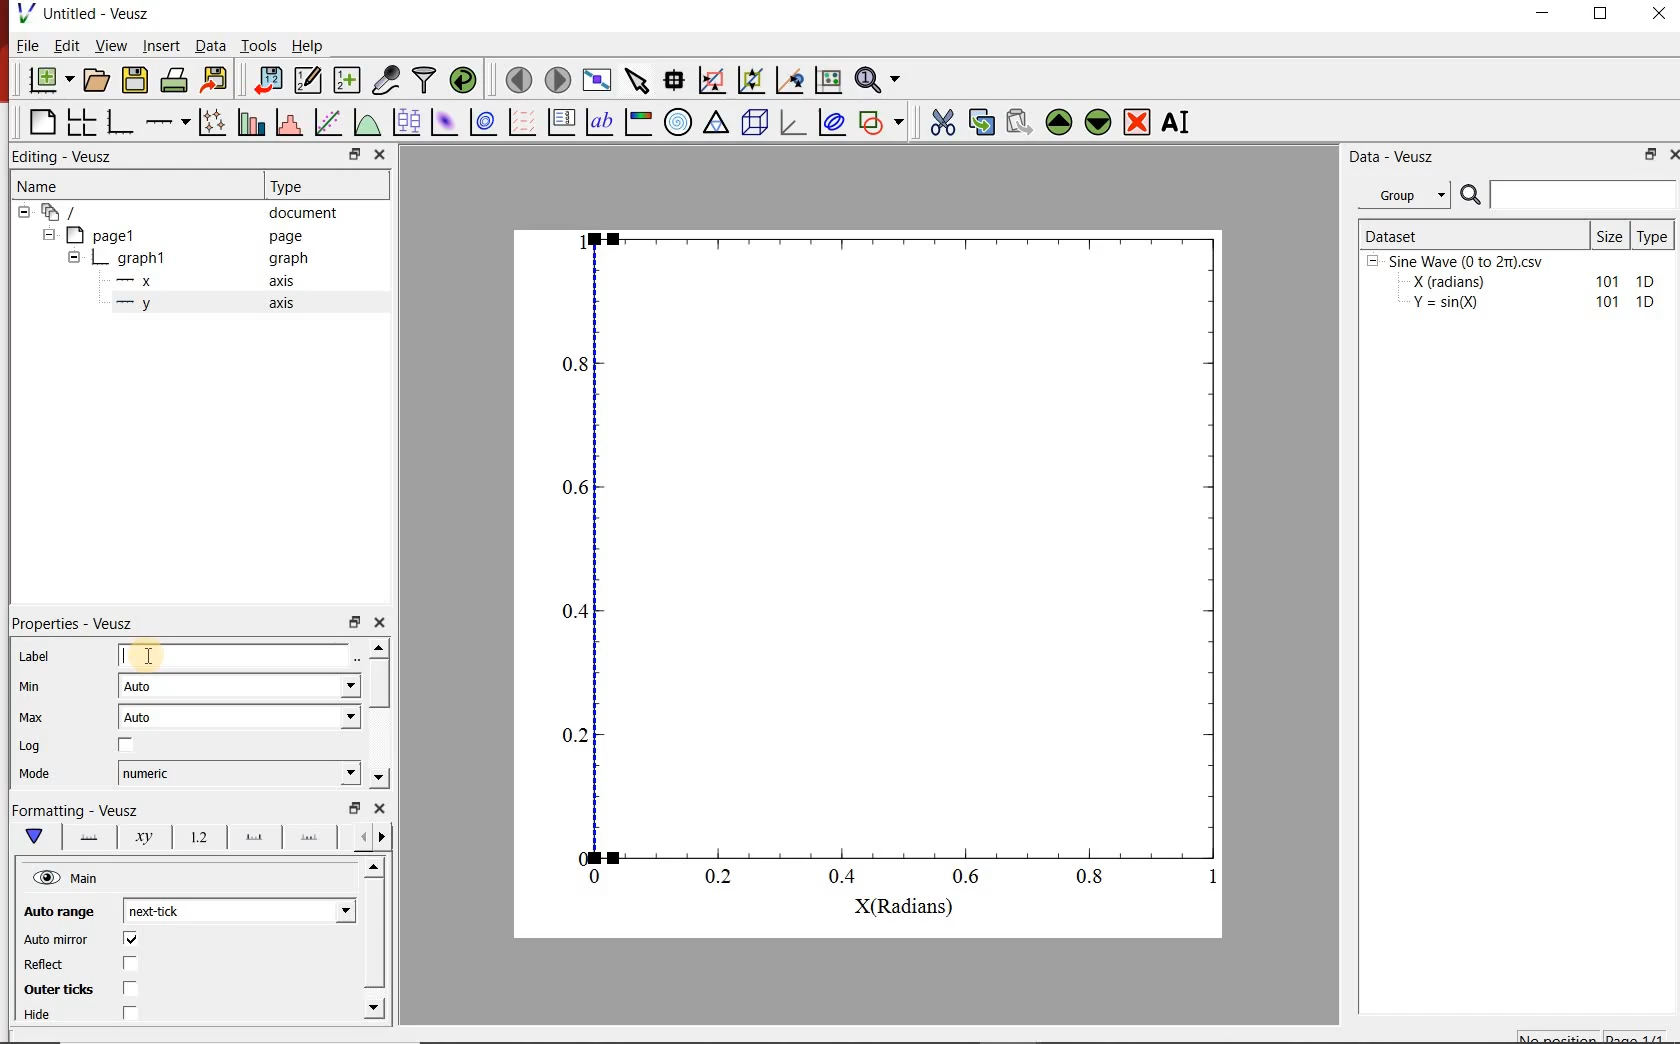 The image size is (1680, 1044). What do you see at coordinates (1593, 1035) in the screenshot?
I see `no positions` at bounding box center [1593, 1035].